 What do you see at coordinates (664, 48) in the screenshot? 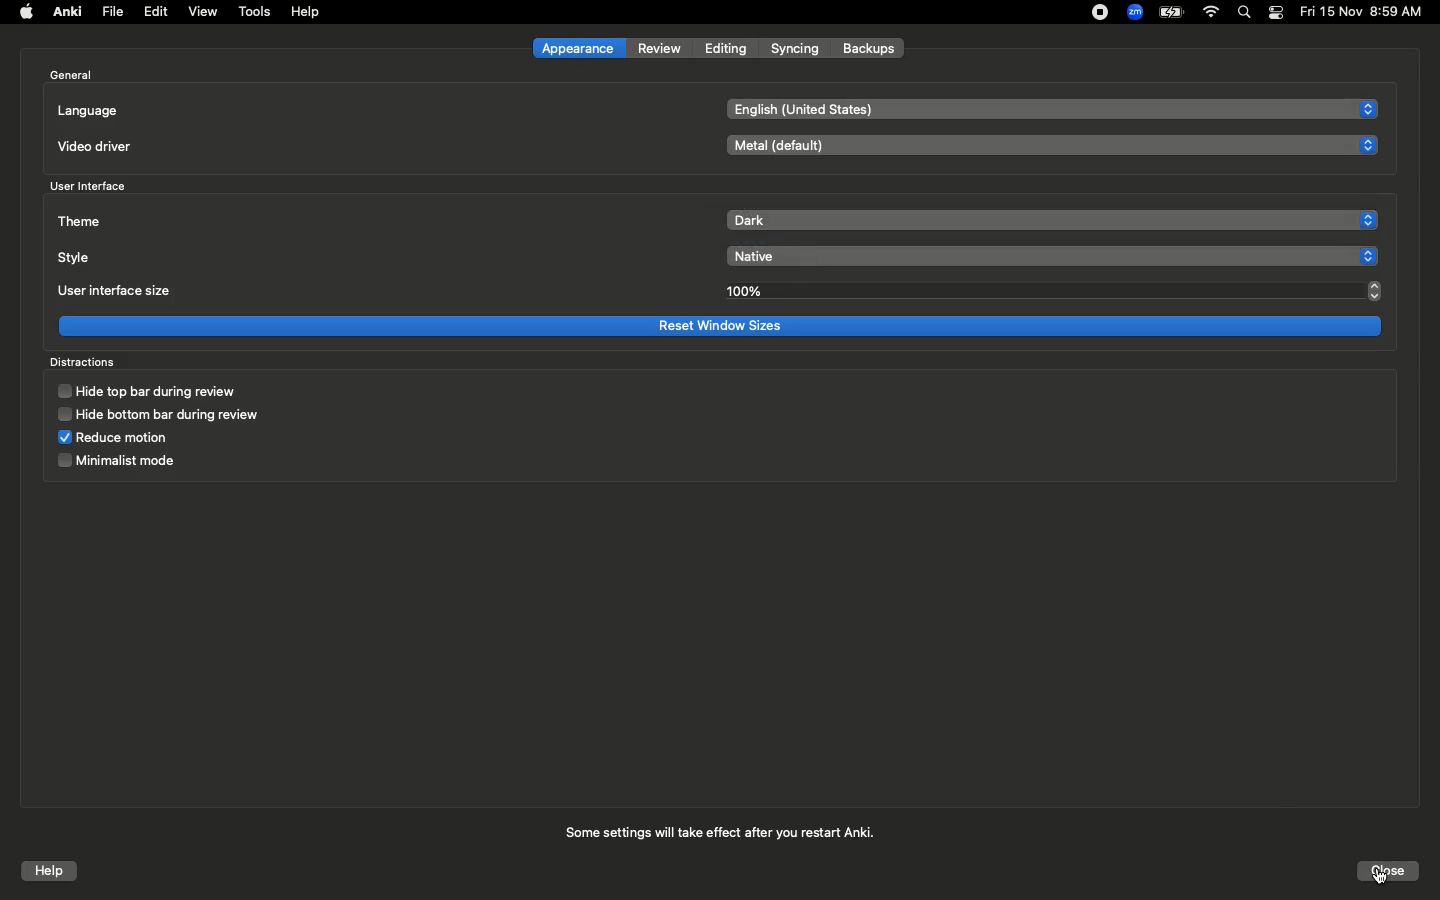
I see `Review` at bounding box center [664, 48].